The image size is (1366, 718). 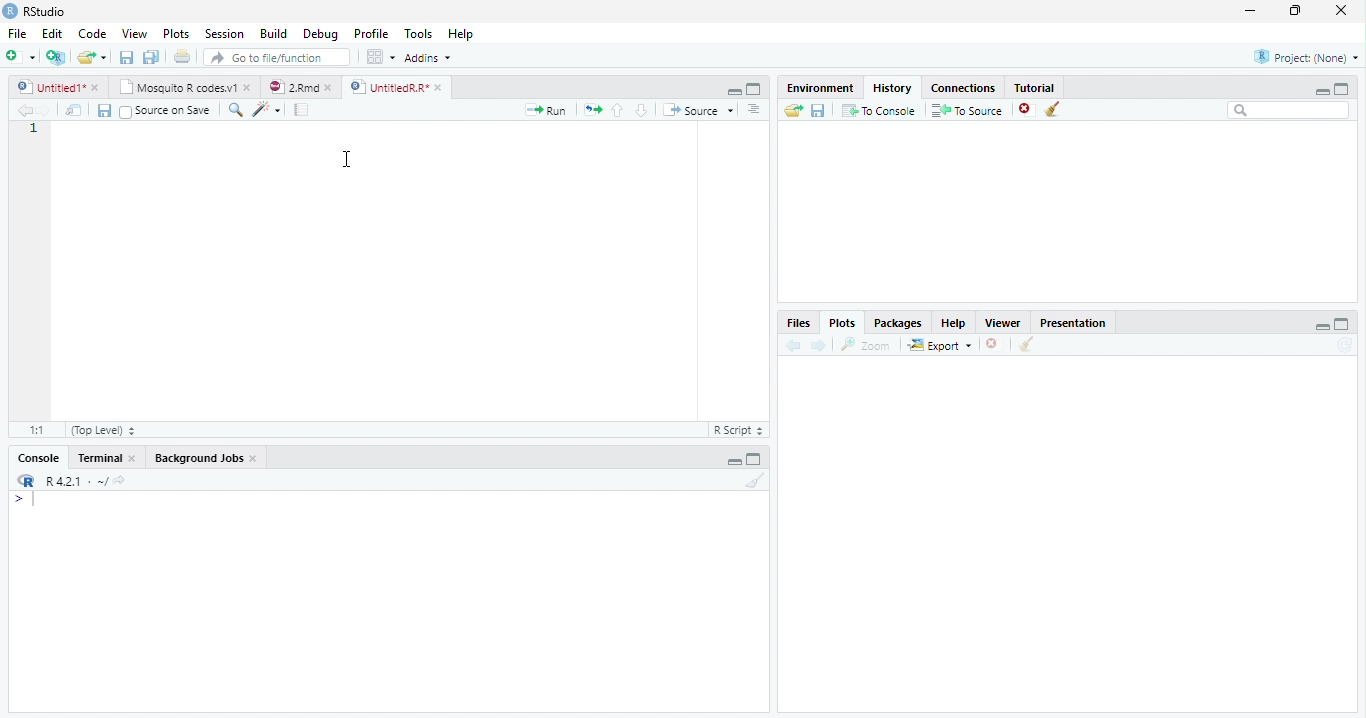 What do you see at coordinates (28, 502) in the screenshot?
I see `Typing indicator` at bounding box center [28, 502].